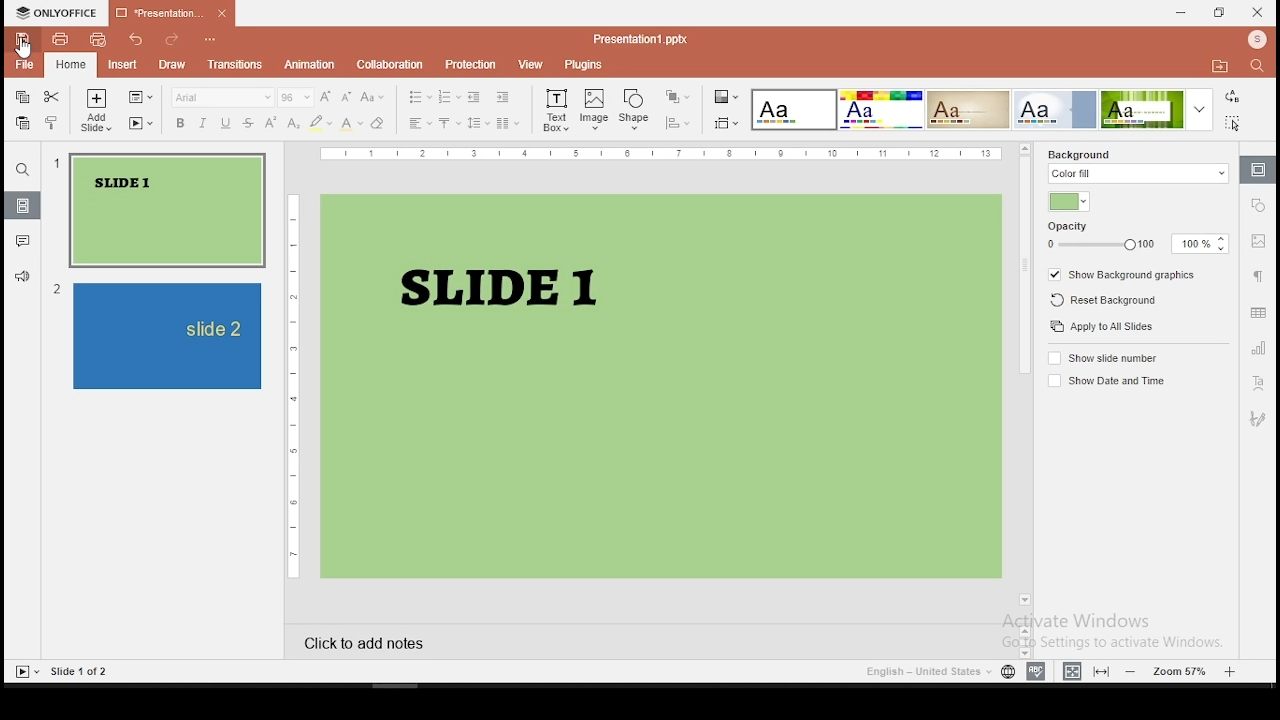 The height and width of the screenshot is (720, 1280). What do you see at coordinates (583, 65) in the screenshot?
I see `plugins` at bounding box center [583, 65].